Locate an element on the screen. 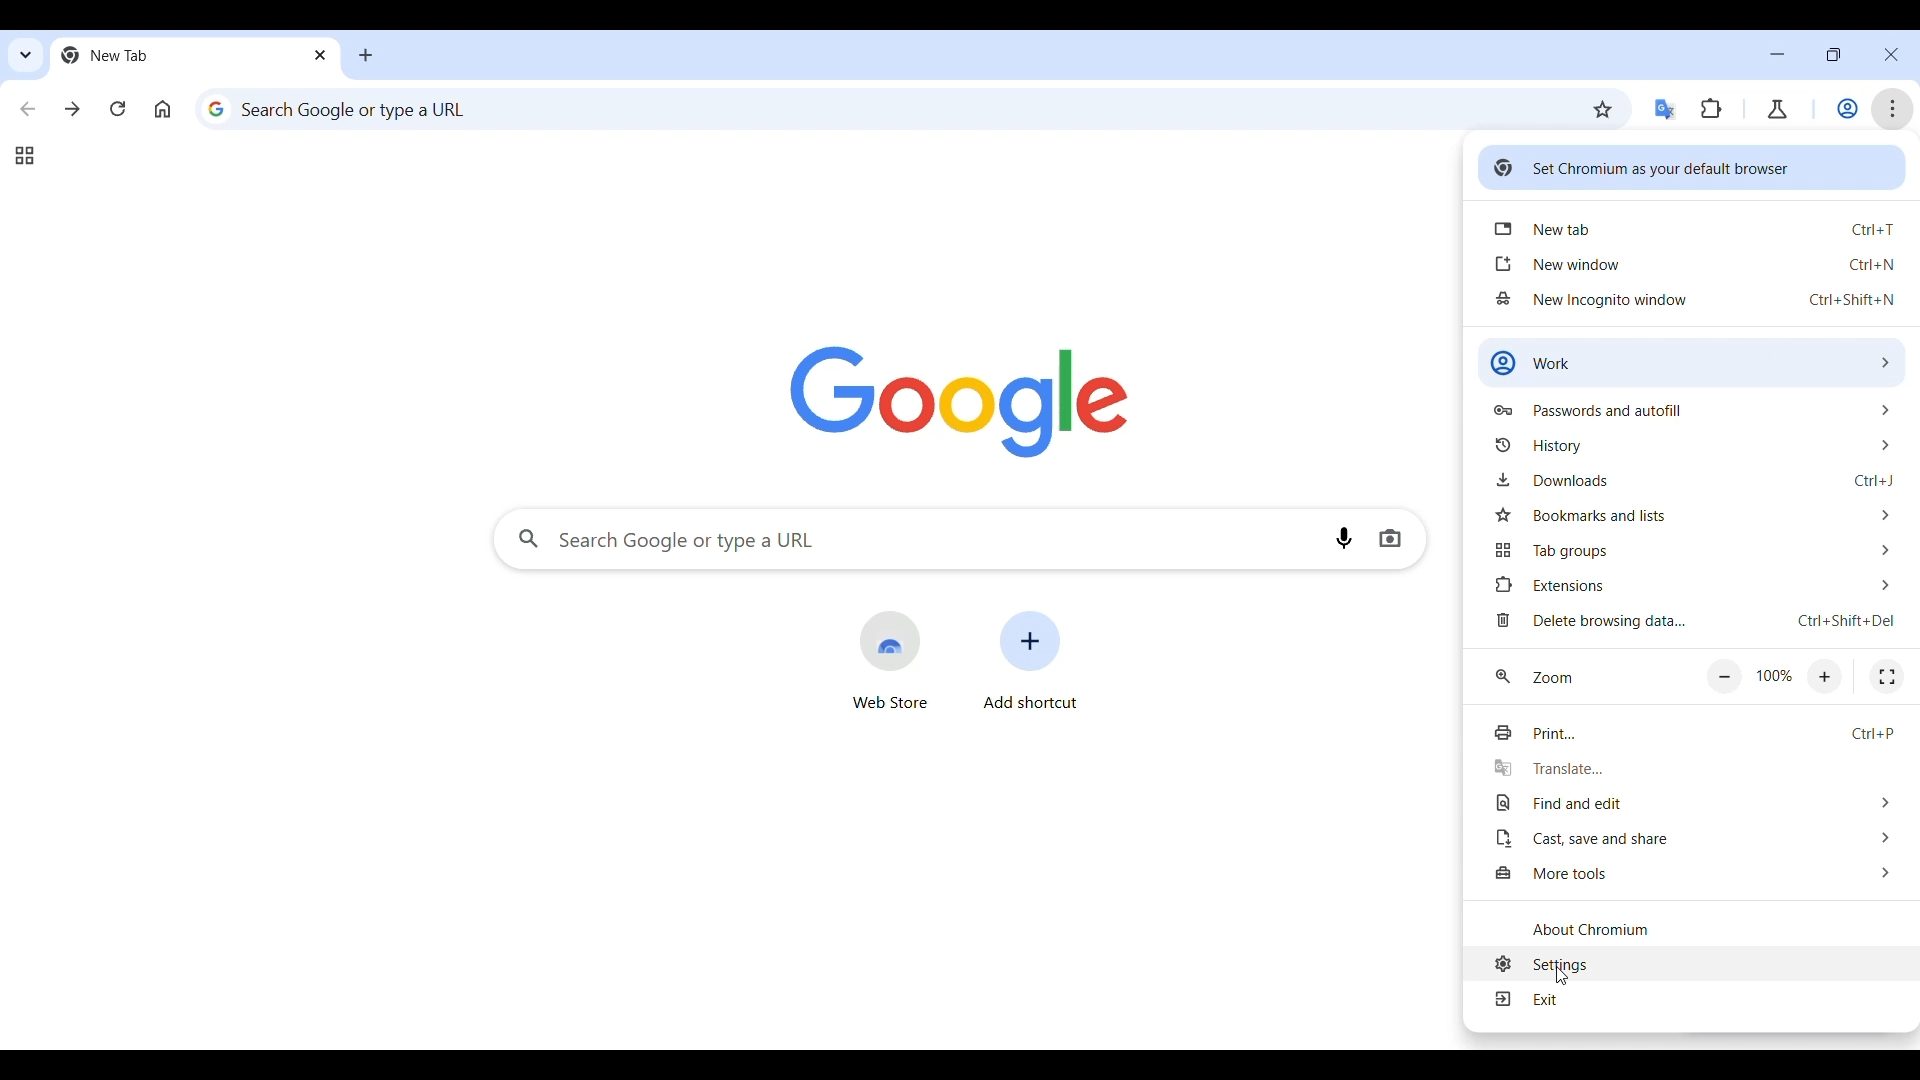  Exit is located at coordinates (1695, 1001).